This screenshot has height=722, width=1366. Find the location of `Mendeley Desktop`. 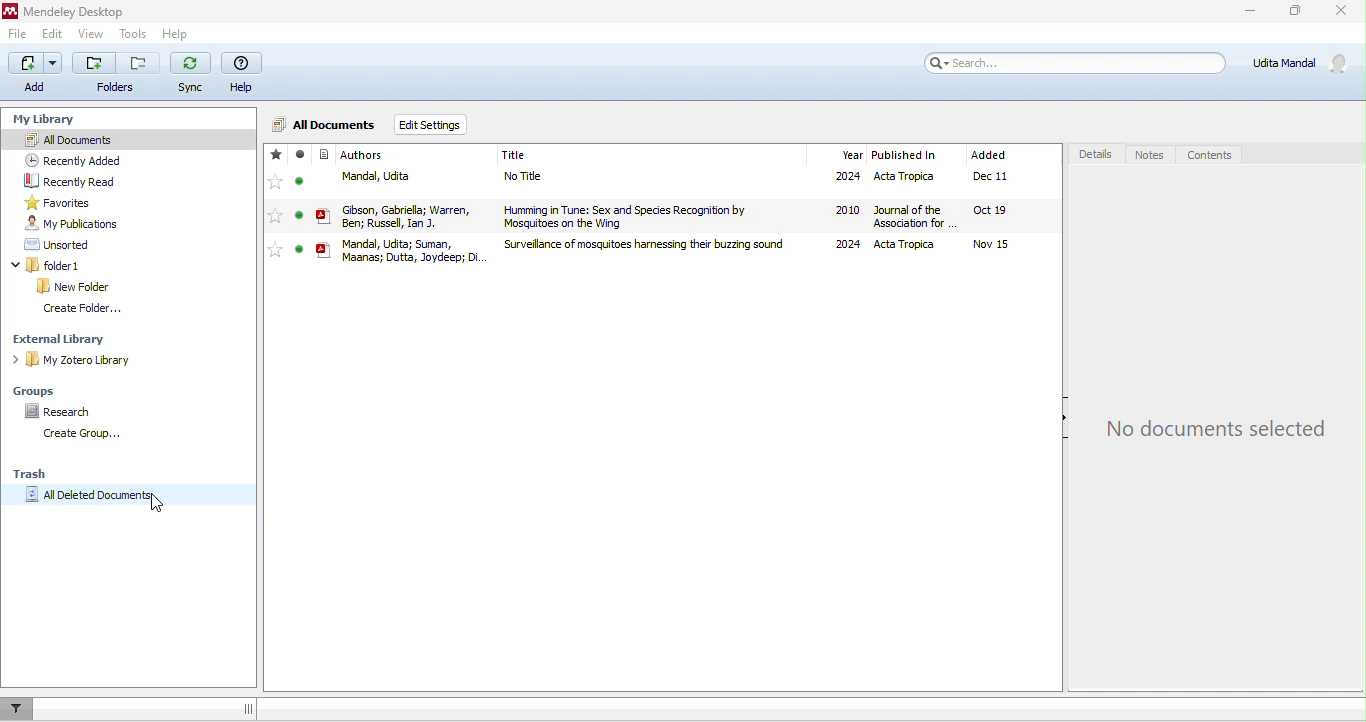

Mendeley Desktop is located at coordinates (67, 11).